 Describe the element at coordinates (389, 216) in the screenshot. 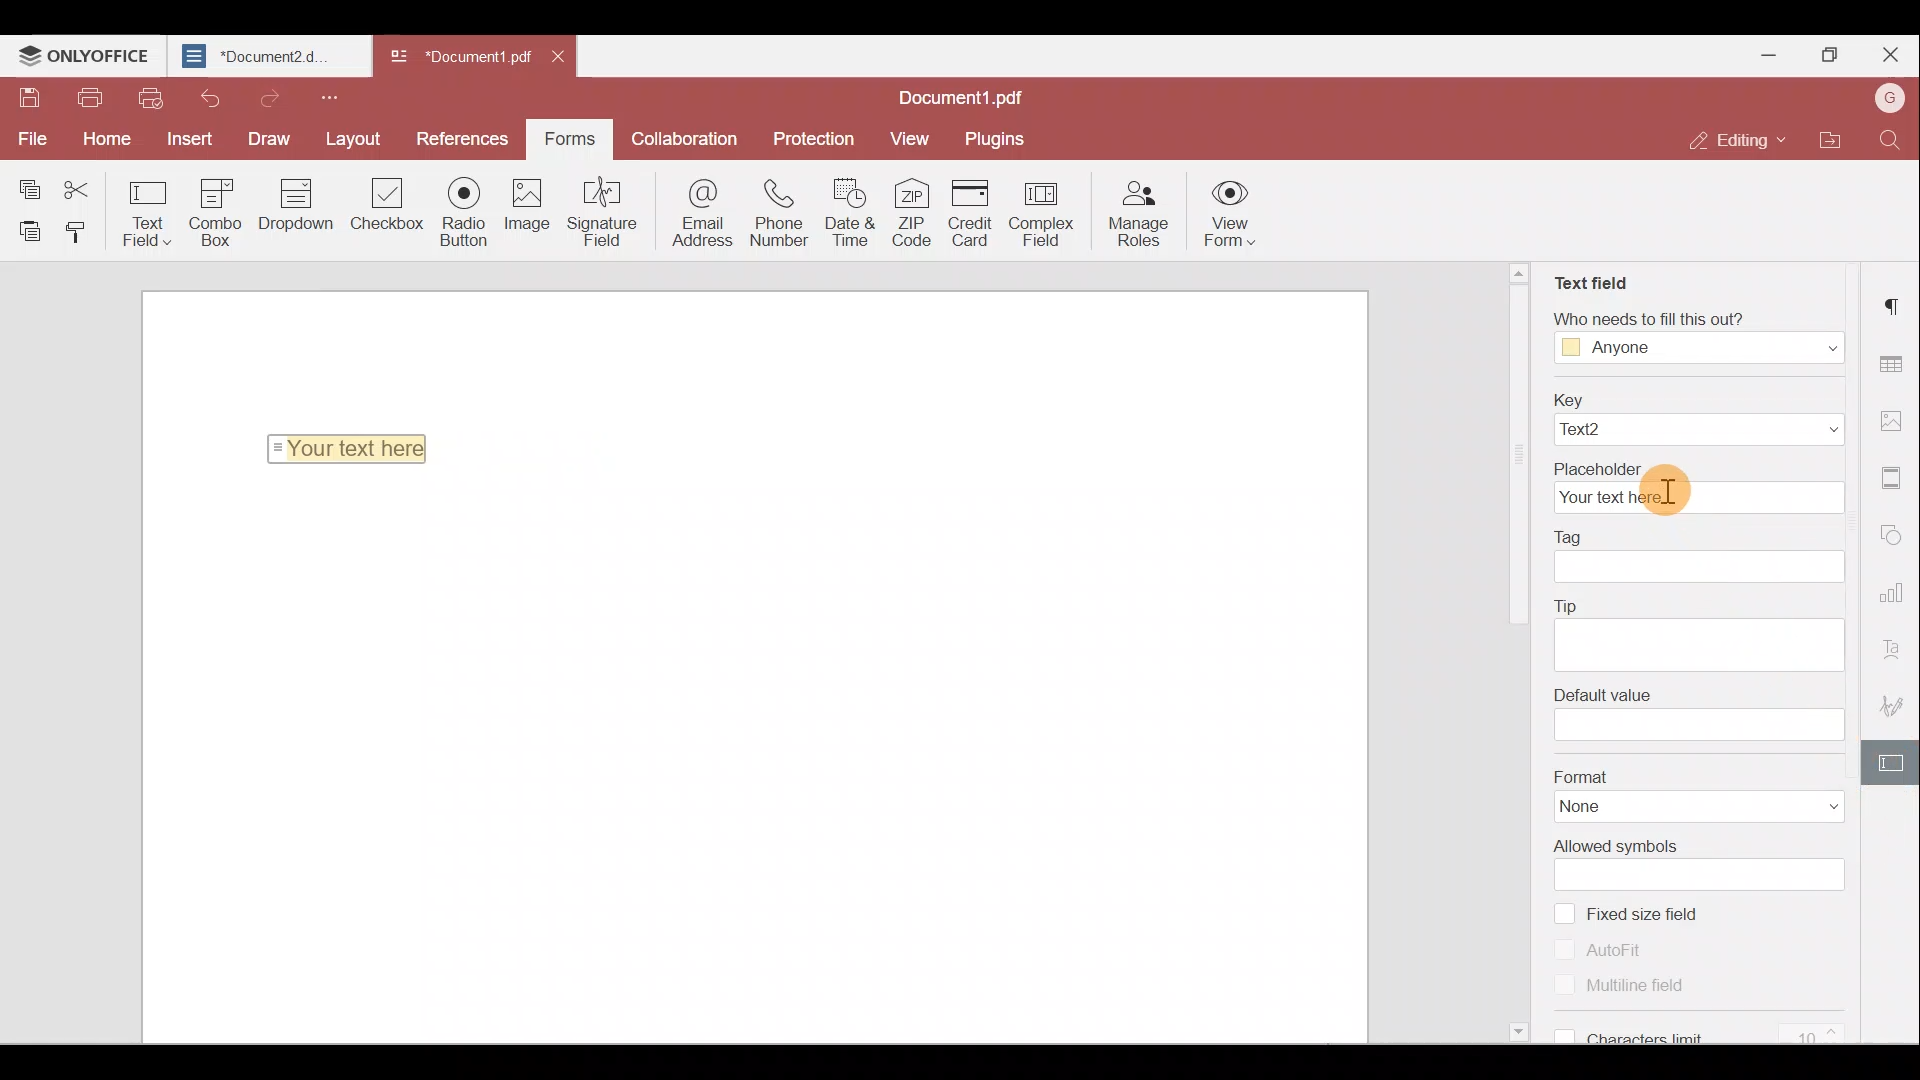

I see `Check box` at that location.